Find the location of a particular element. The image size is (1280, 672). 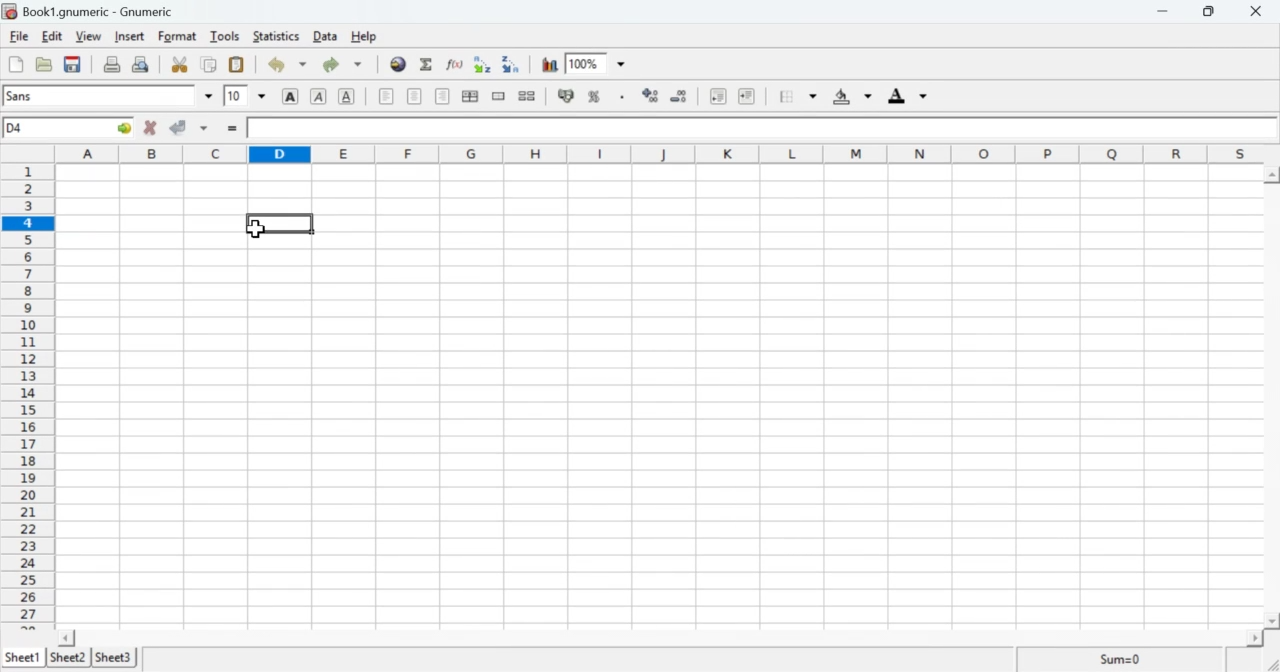

Font Style is located at coordinates (110, 96).